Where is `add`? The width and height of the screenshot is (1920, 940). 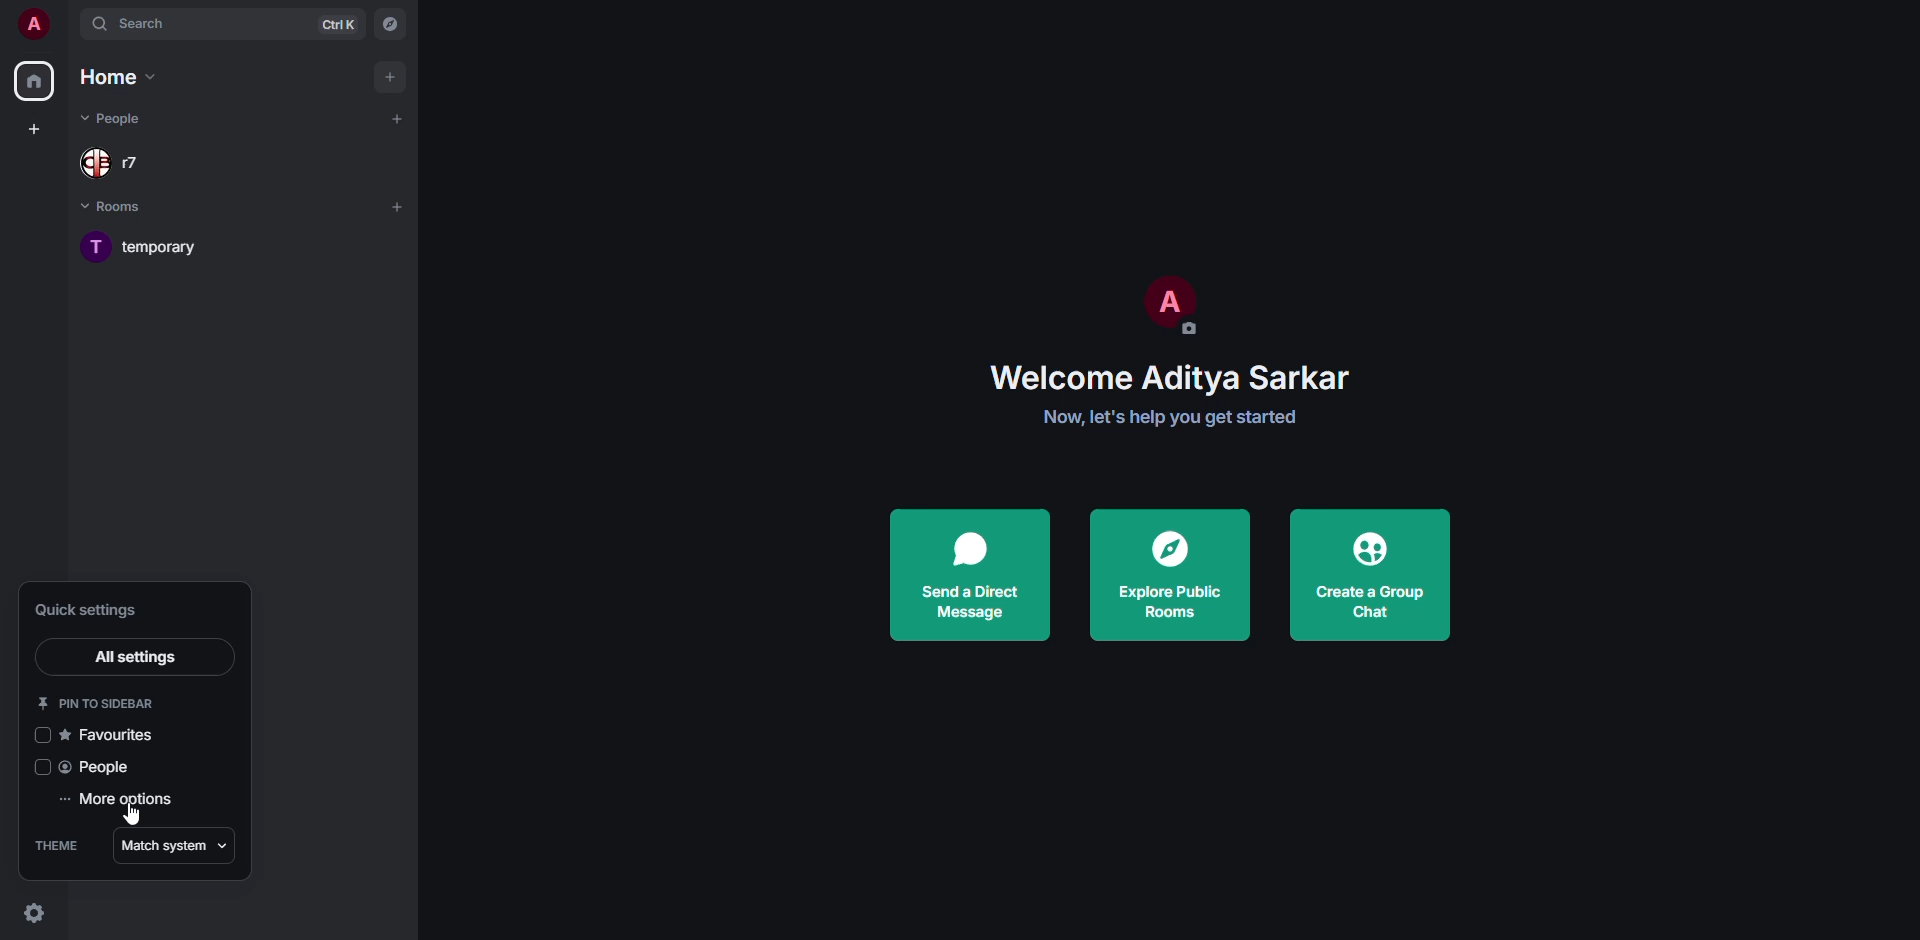 add is located at coordinates (399, 118).